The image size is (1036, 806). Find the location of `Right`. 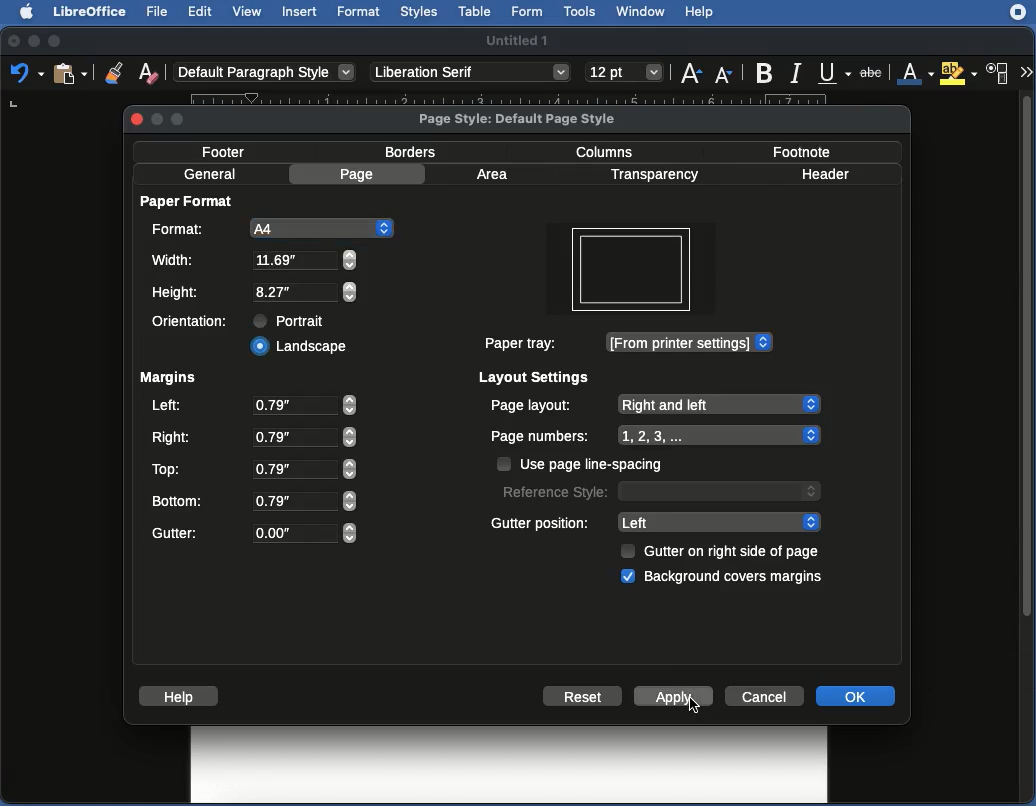

Right is located at coordinates (173, 435).